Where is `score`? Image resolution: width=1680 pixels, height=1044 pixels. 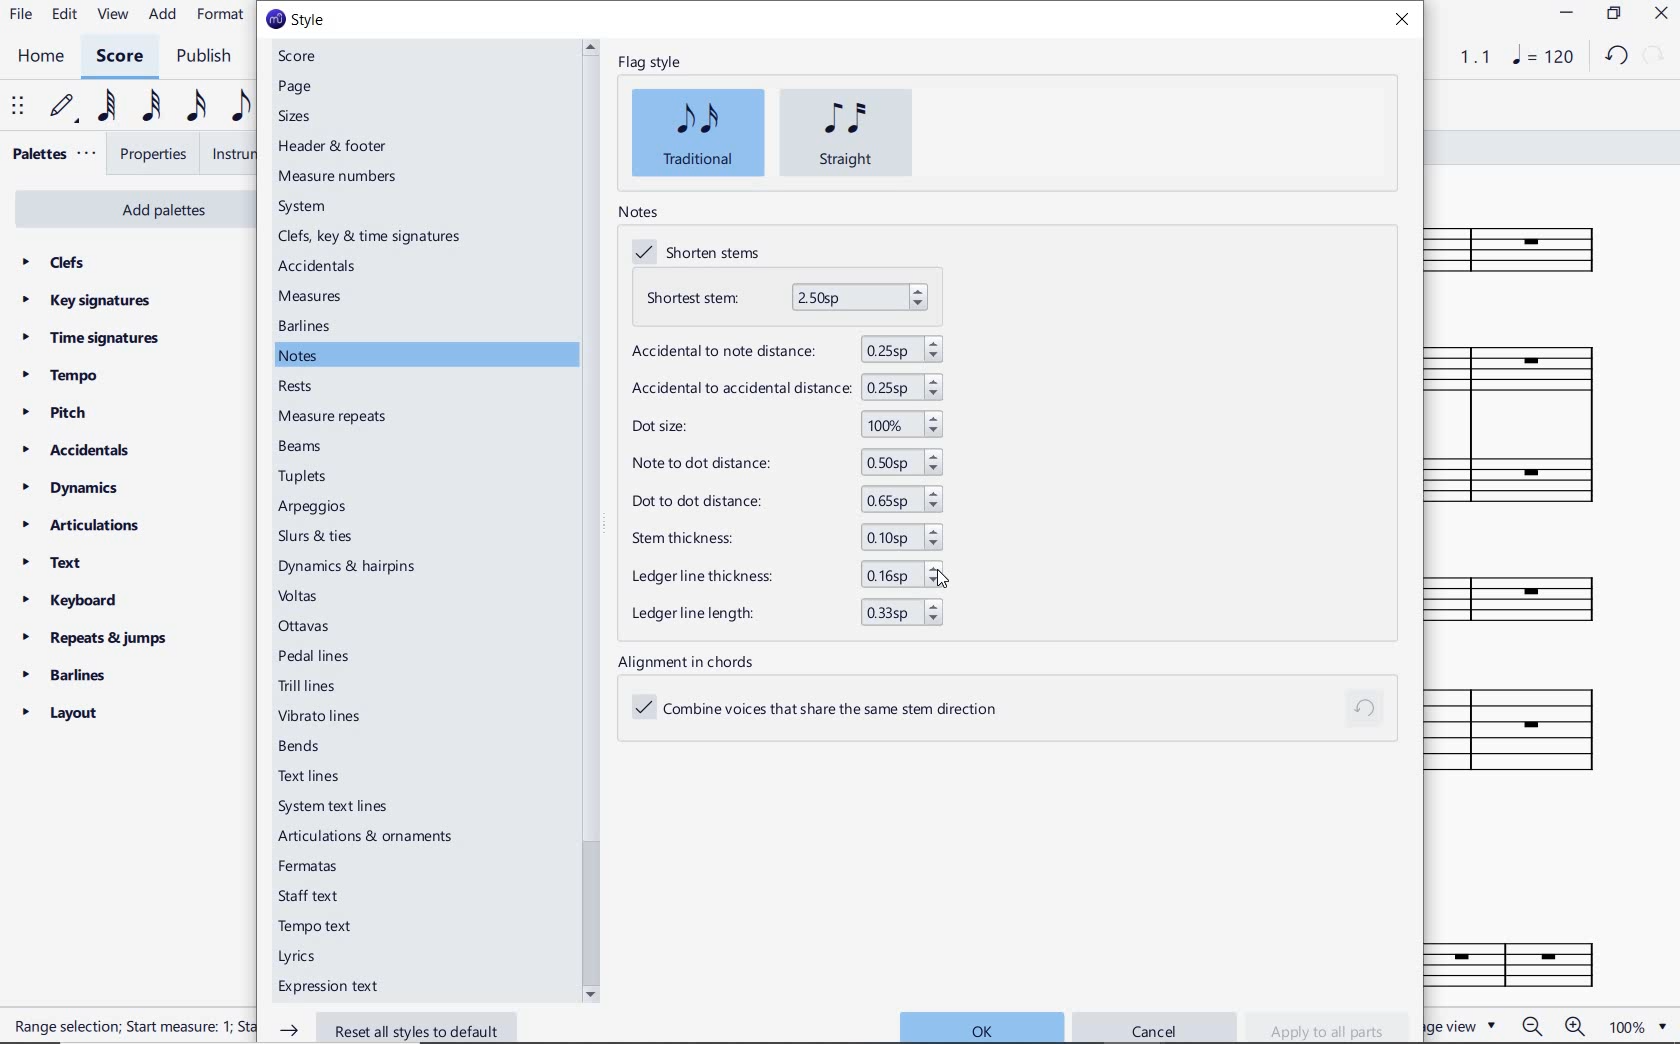 score is located at coordinates (118, 58).